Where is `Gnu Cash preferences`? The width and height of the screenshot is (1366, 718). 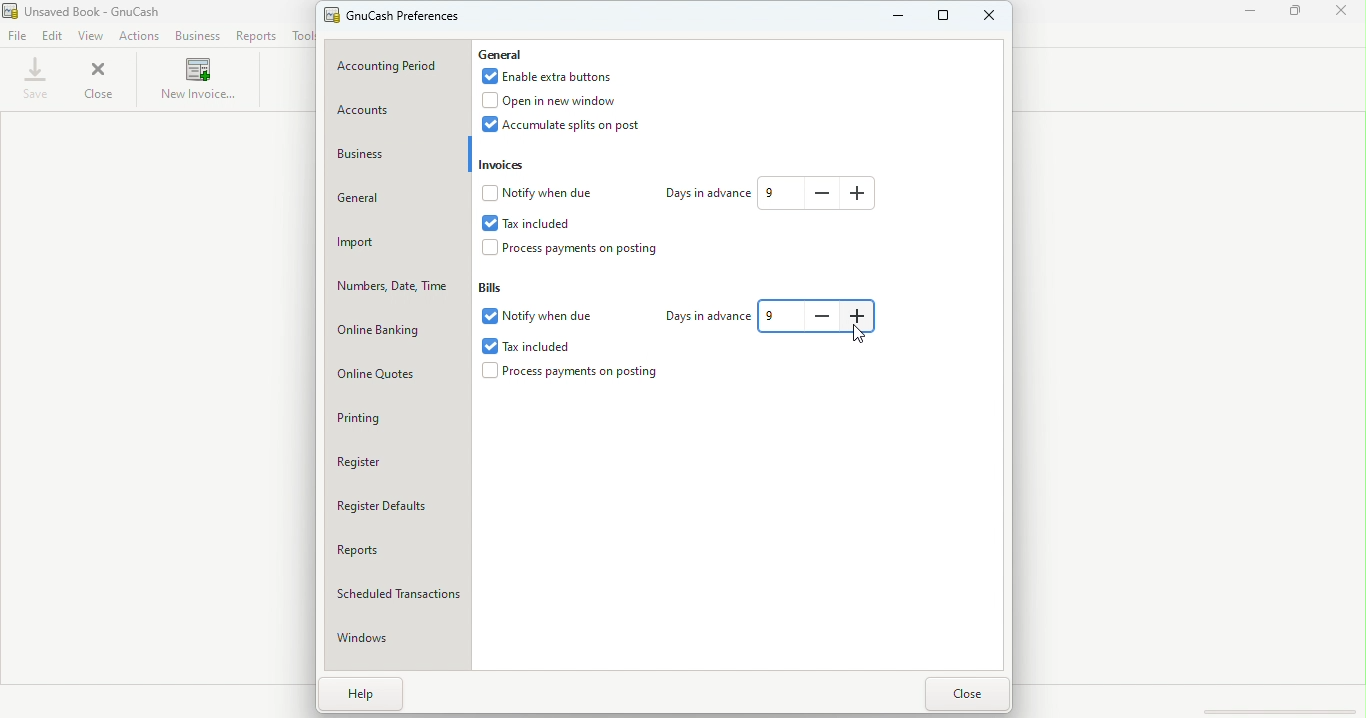
Gnu Cash preferences is located at coordinates (394, 16).